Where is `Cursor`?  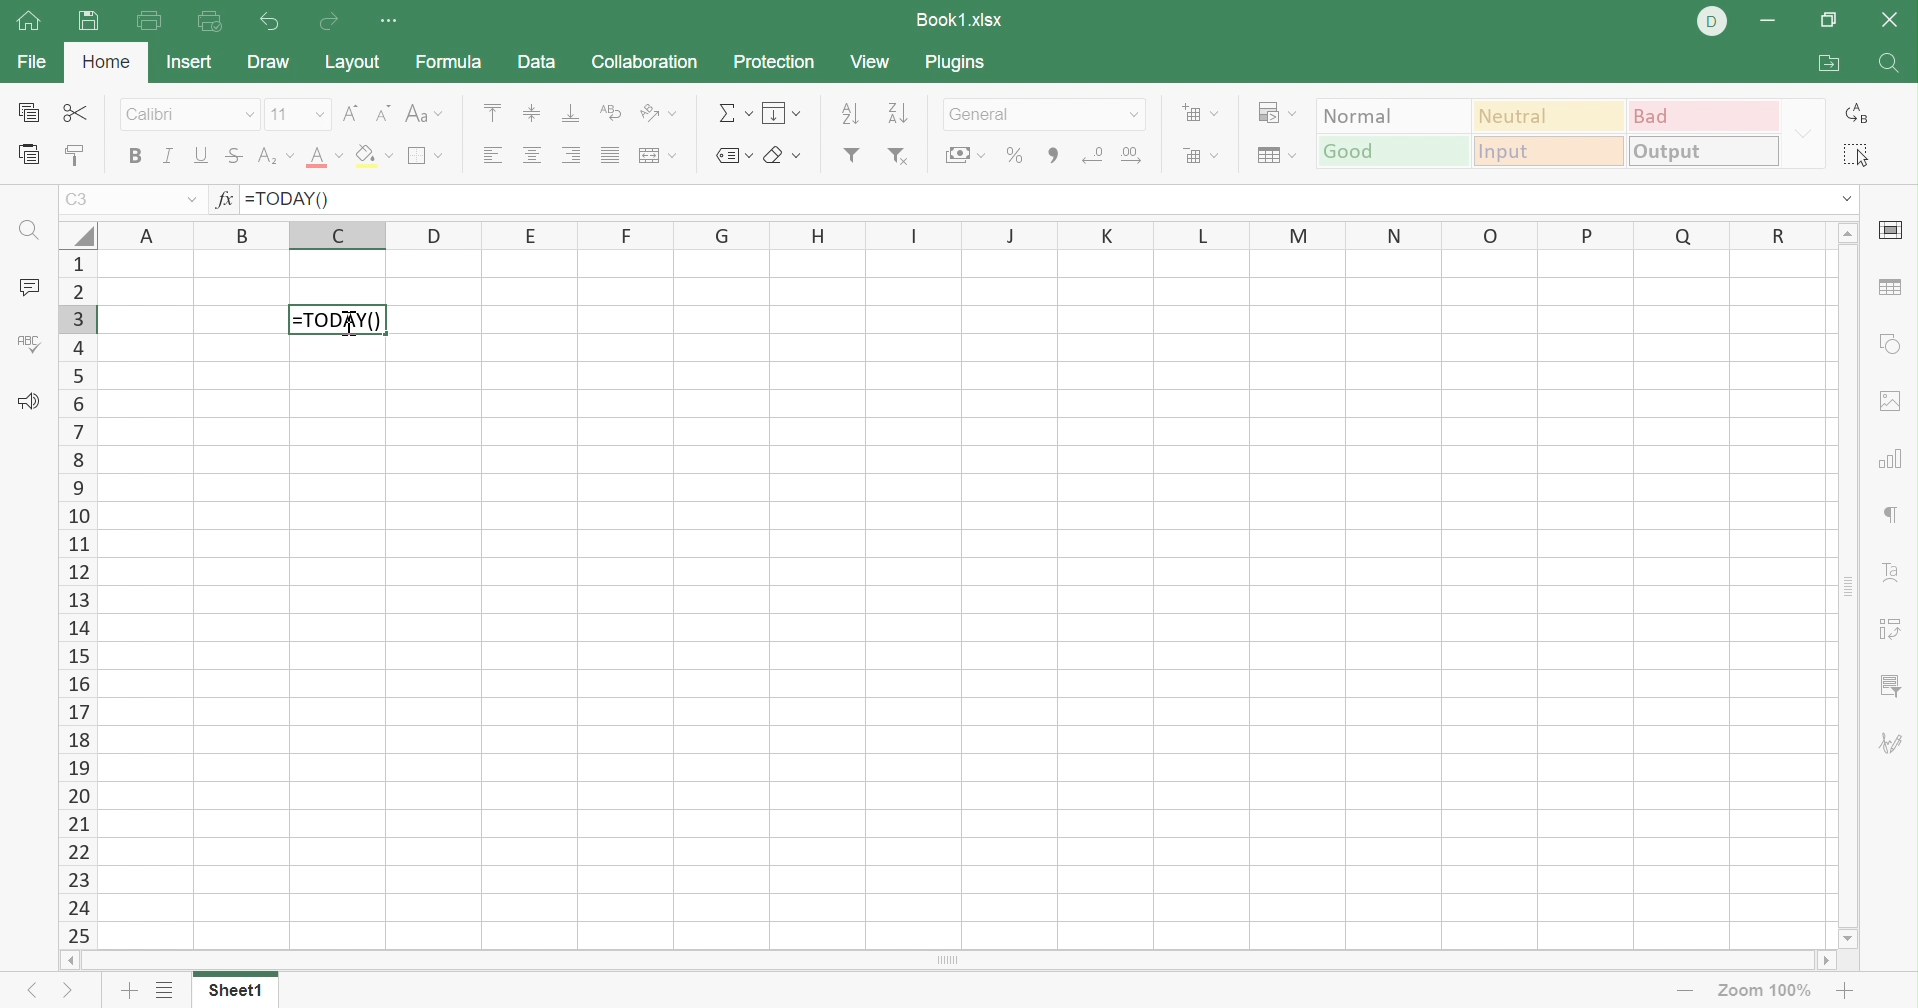
Cursor is located at coordinates (352, 325).